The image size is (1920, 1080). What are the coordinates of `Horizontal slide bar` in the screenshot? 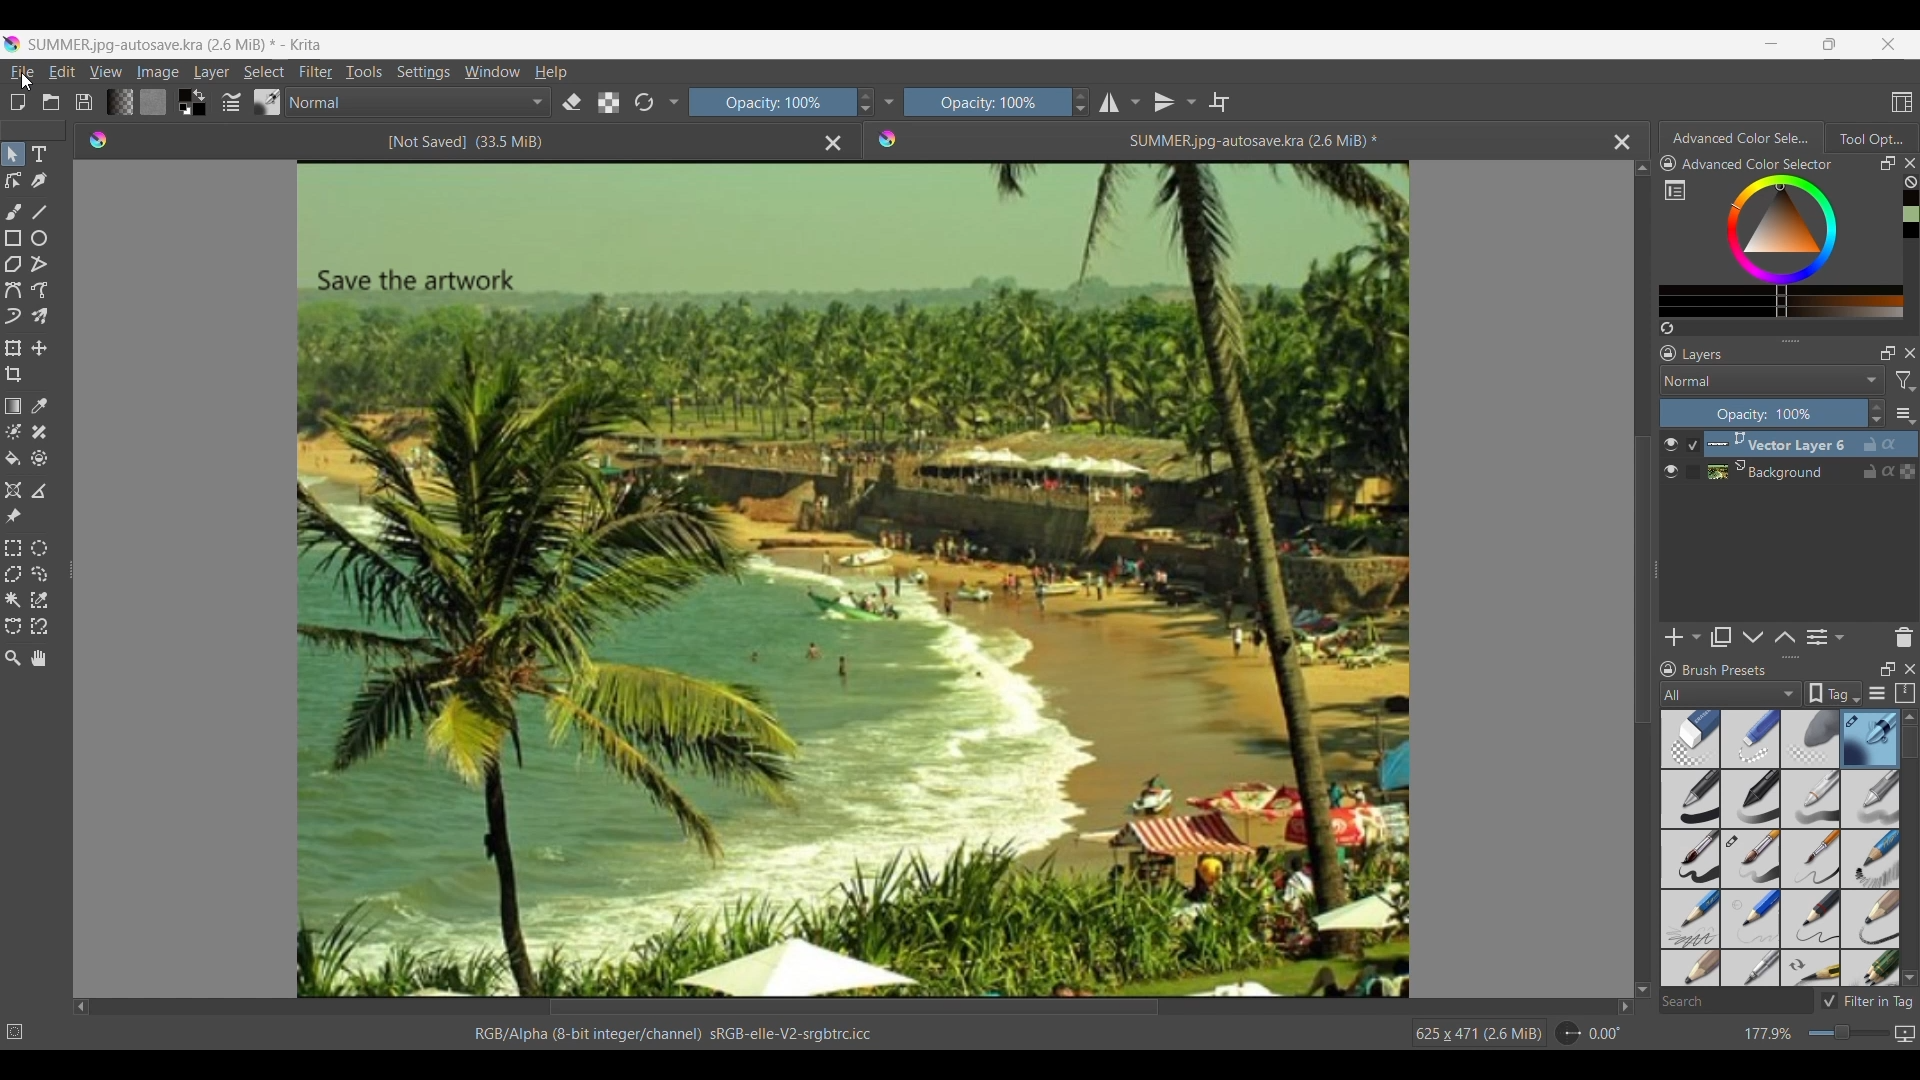 It's located at (854, 1009).